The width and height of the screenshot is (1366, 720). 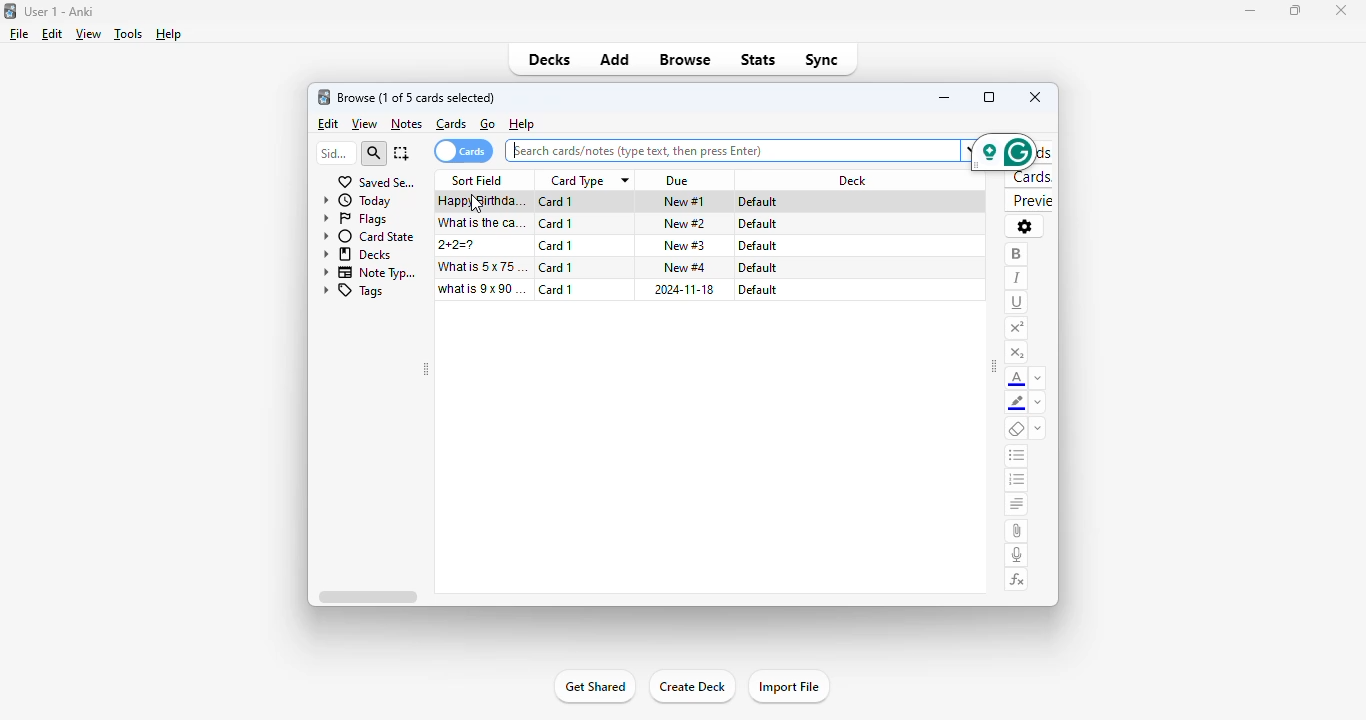 What do you see at coordinates (1037, 402) in the screenshot?
I see `change color` at bounding box center [1037, 402].